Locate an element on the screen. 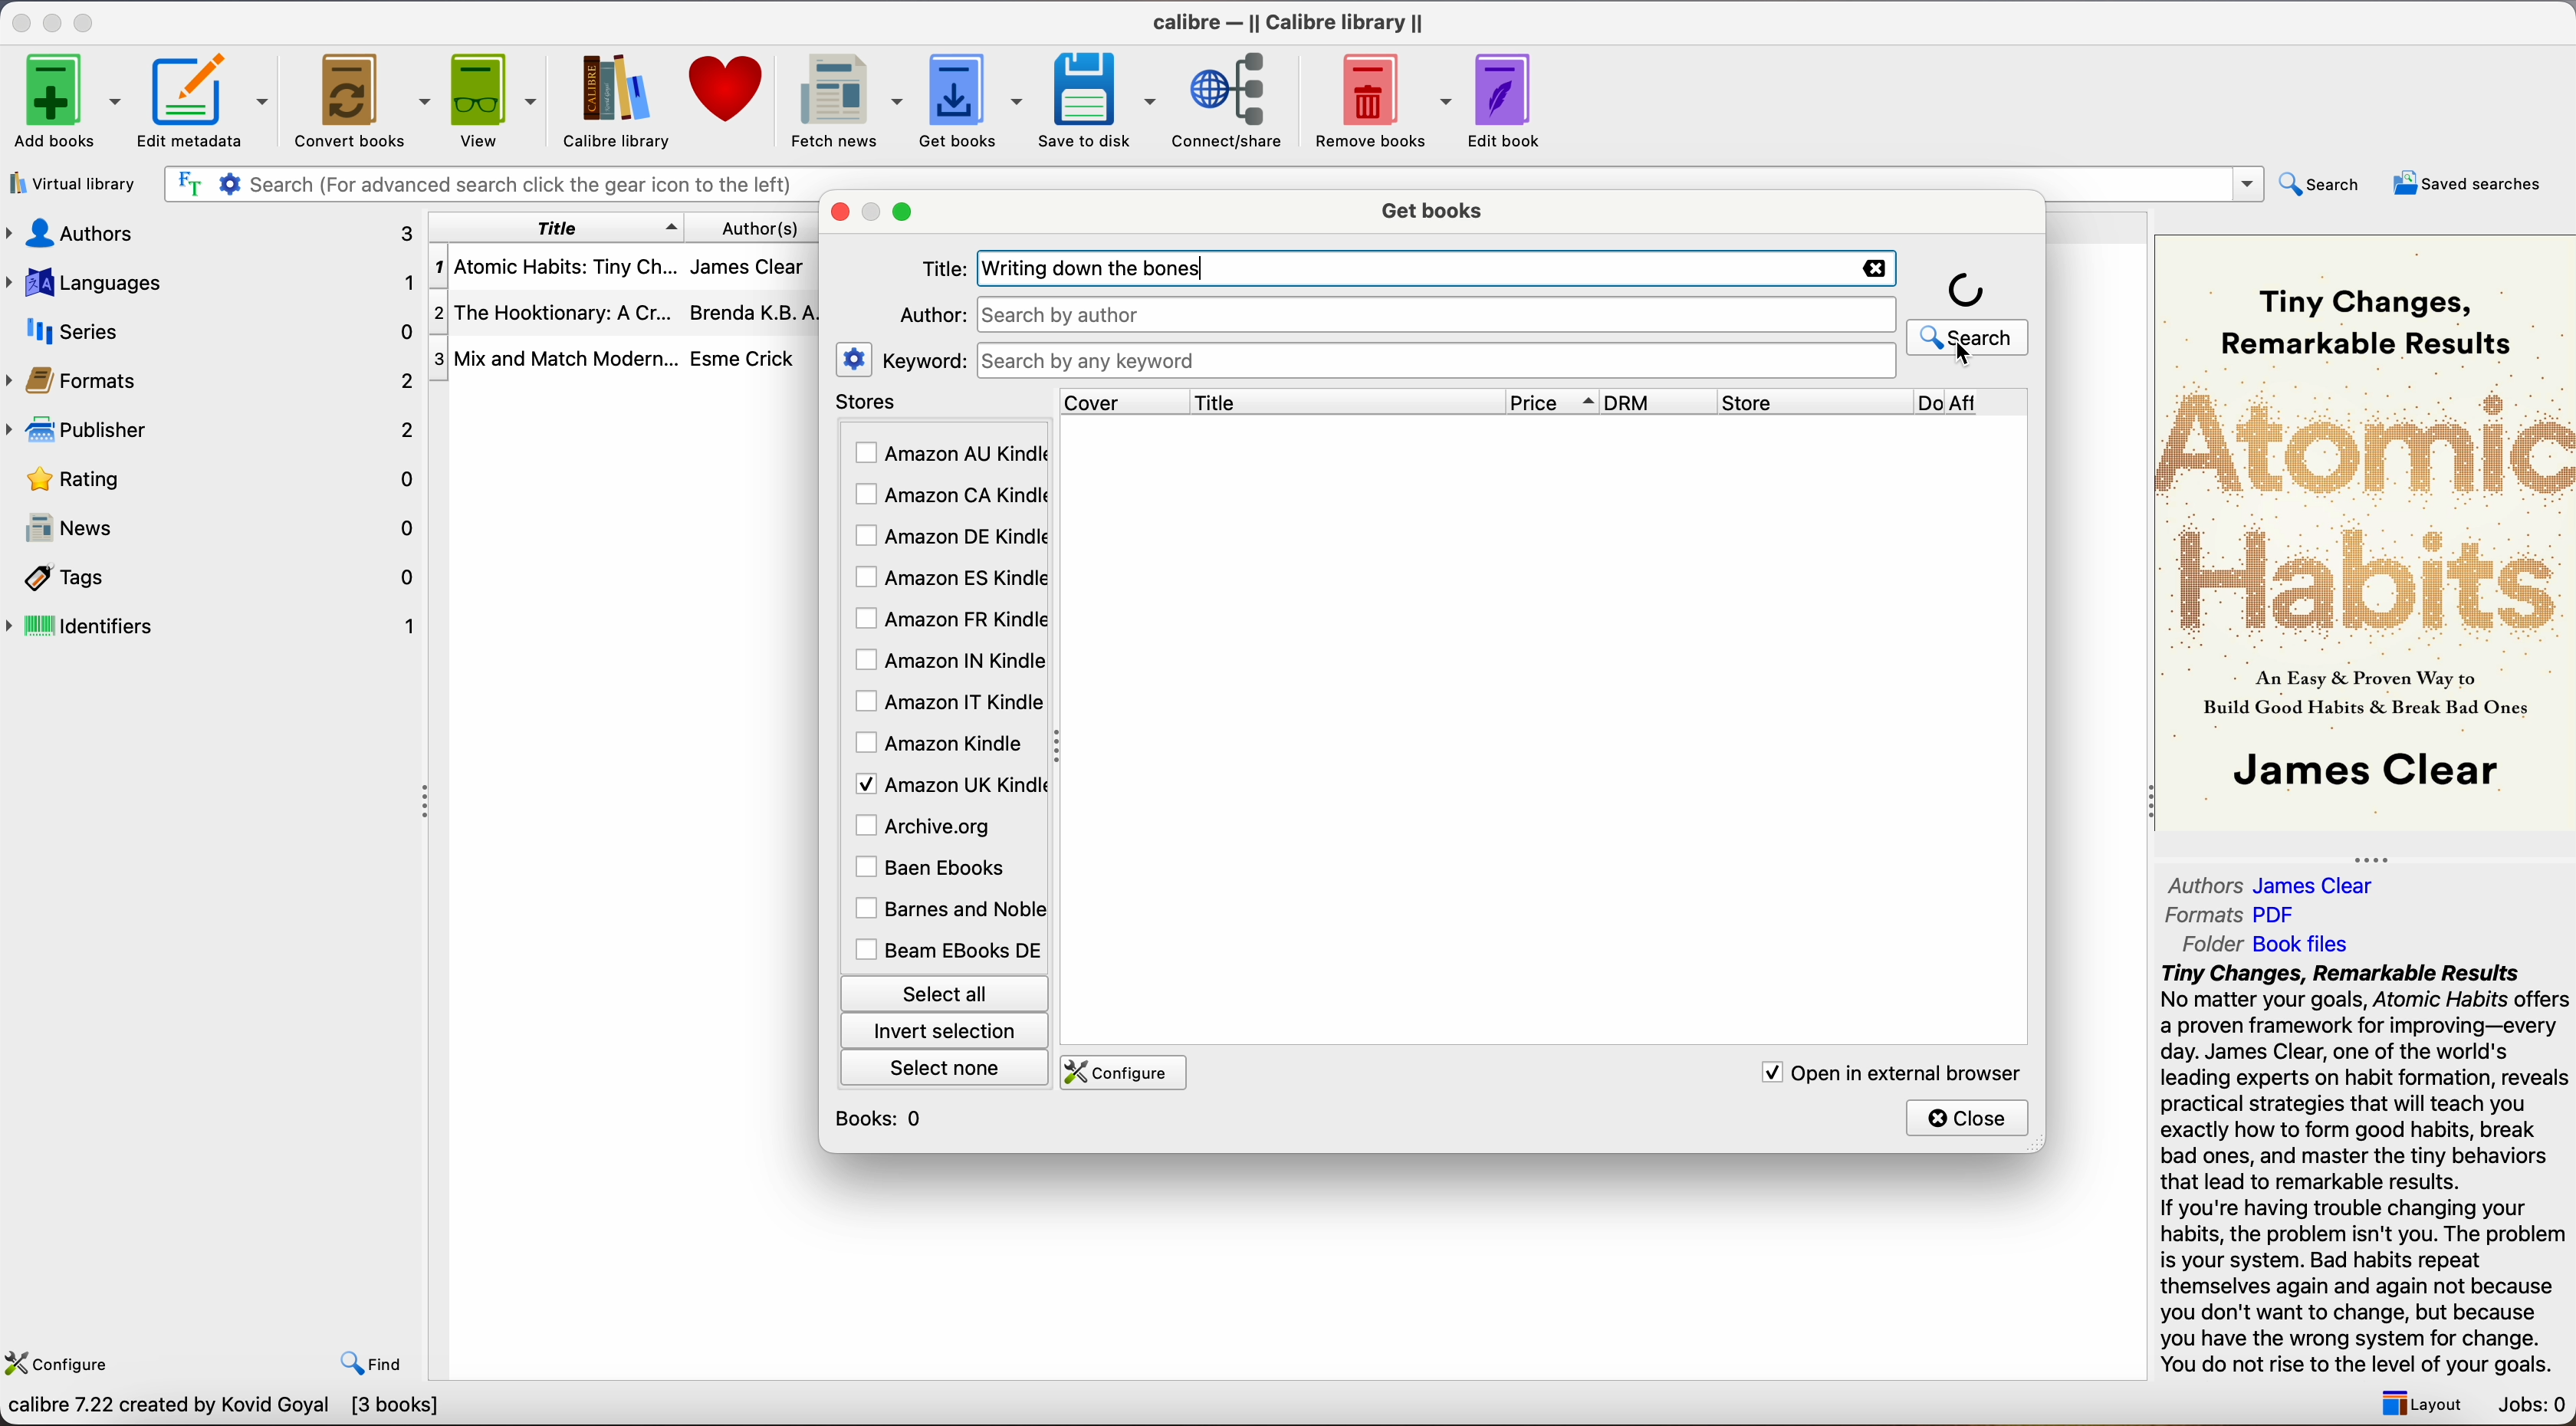 The width and height of the screenshot is (2576, 1426). Amazon IN Kindle is located at coordinates (947, 659).